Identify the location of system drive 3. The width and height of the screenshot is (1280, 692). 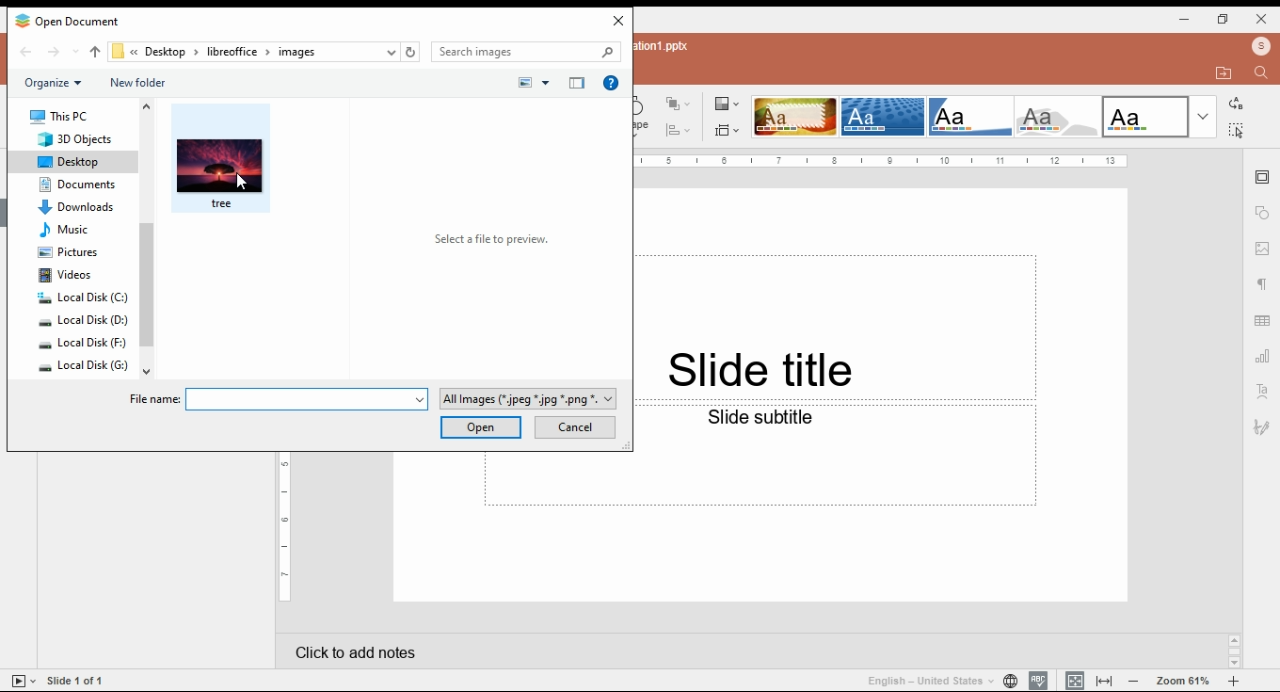
(84, 344).